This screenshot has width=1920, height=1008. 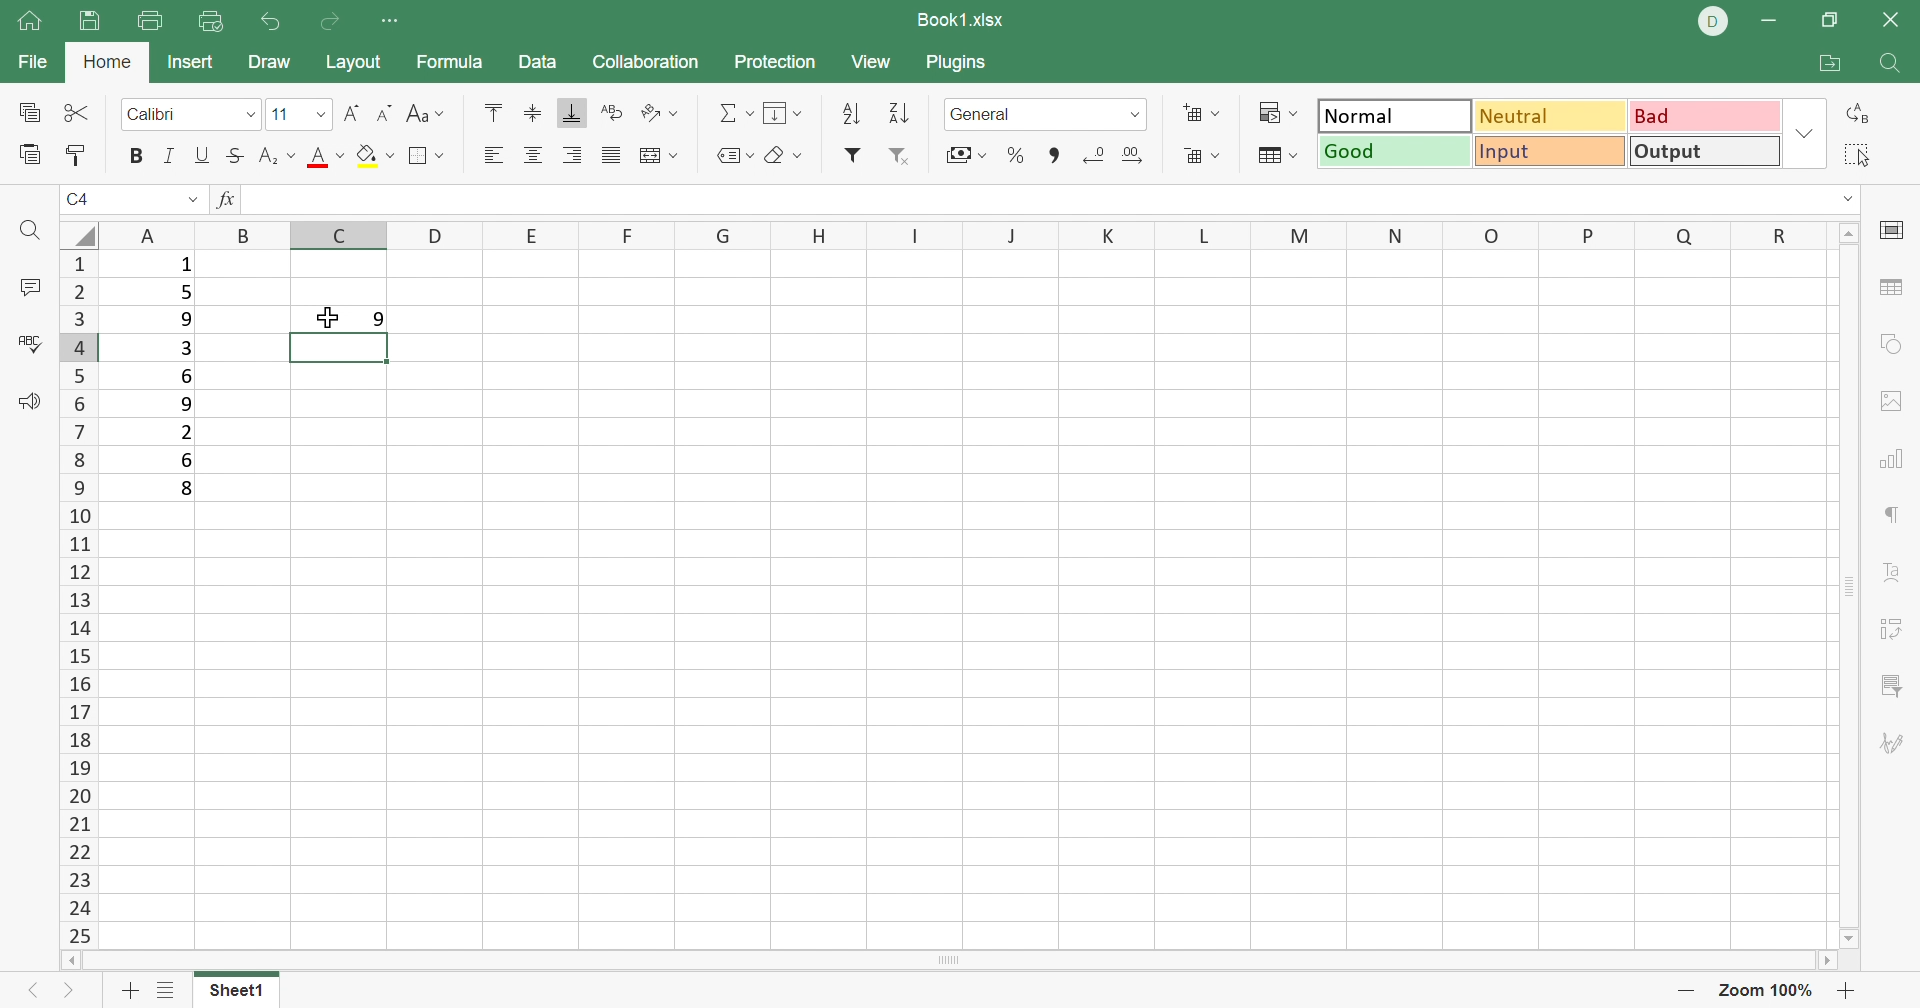 I want to click on Borders, so click(x=429, y=156).